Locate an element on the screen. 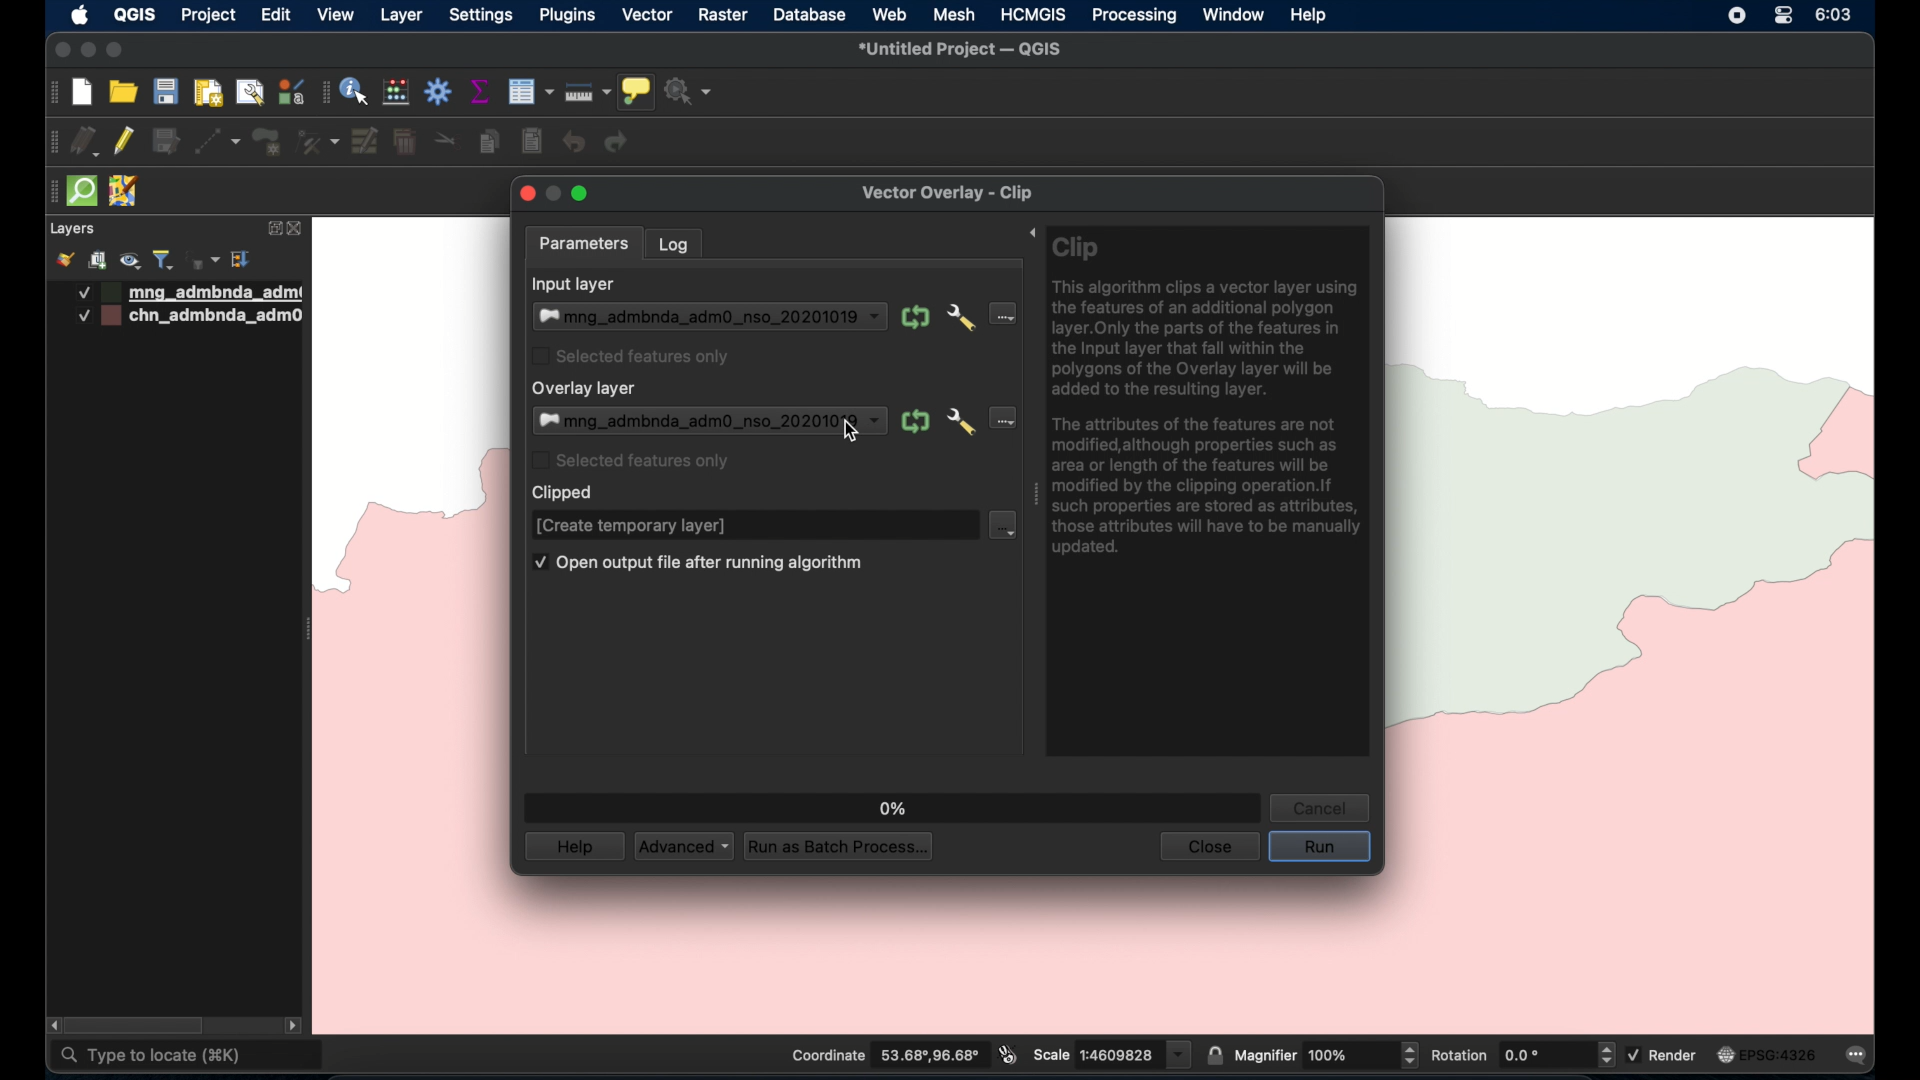 This screenshot has width=1920, height=1080. attributes toolbar is located at coordinates (324, 93).